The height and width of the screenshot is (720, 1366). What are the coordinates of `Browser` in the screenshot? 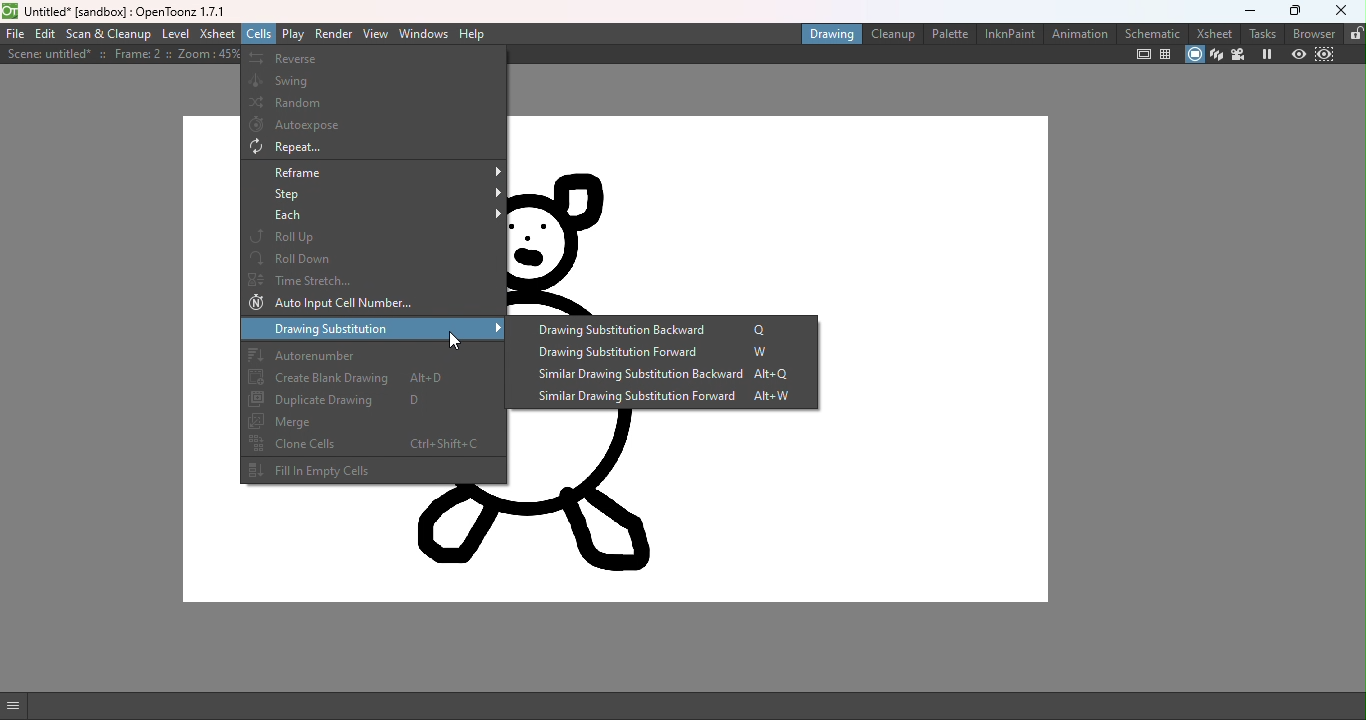 It's located at (1316, 33).